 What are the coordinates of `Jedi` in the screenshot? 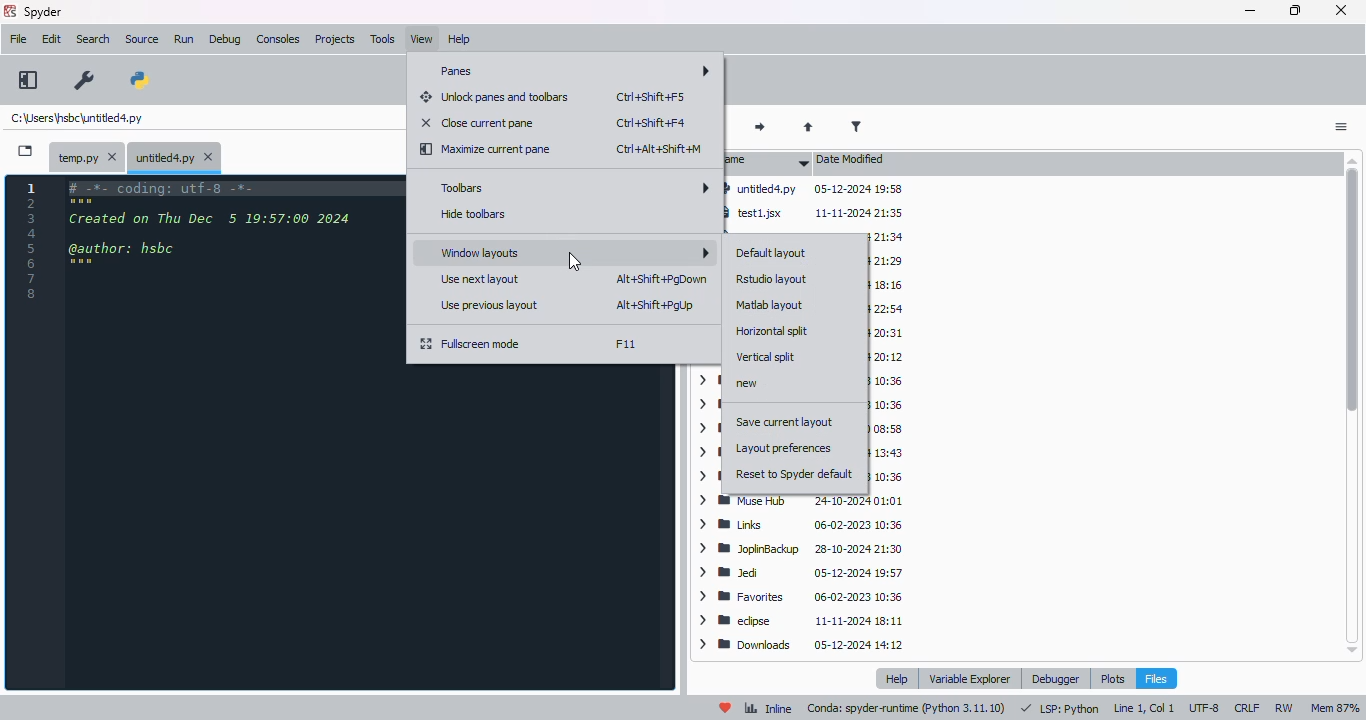 It's located at (802, 574).